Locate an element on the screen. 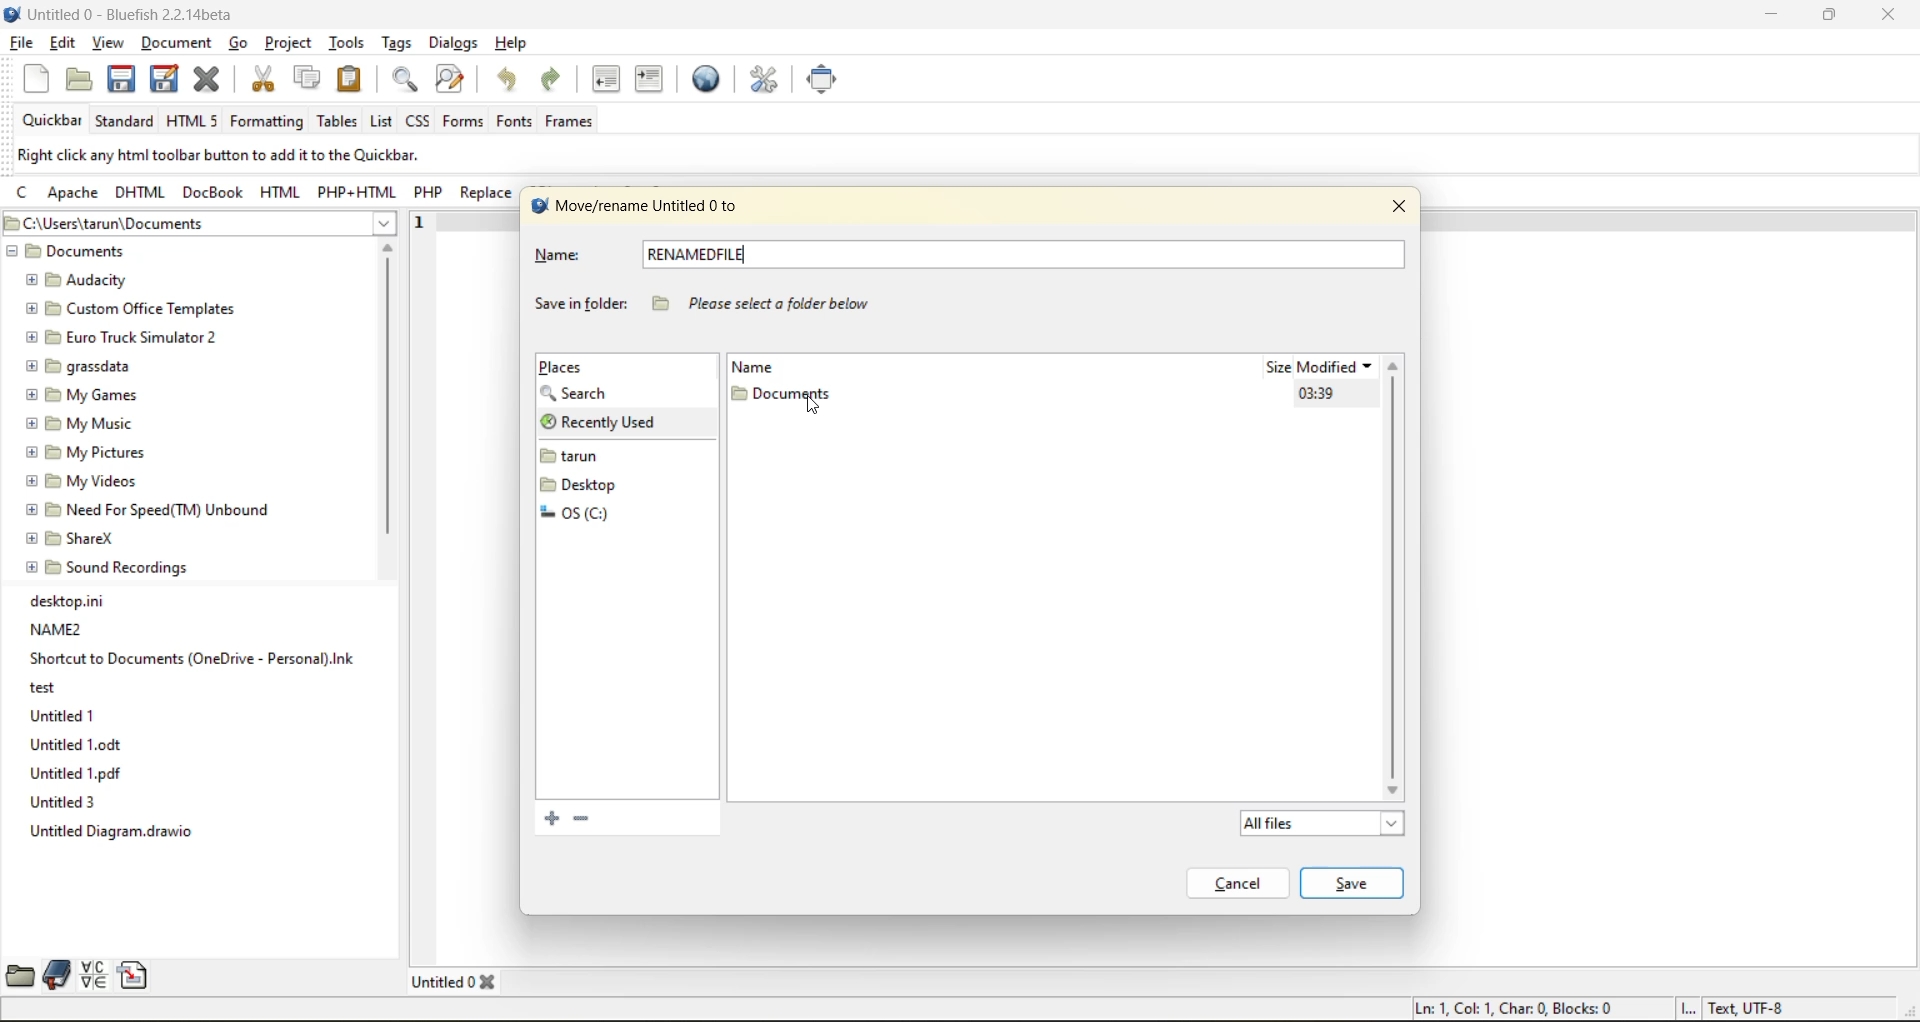 The height and width of the screenshot is (1022, 1920). My Videos is located at coordinates (86, 483).